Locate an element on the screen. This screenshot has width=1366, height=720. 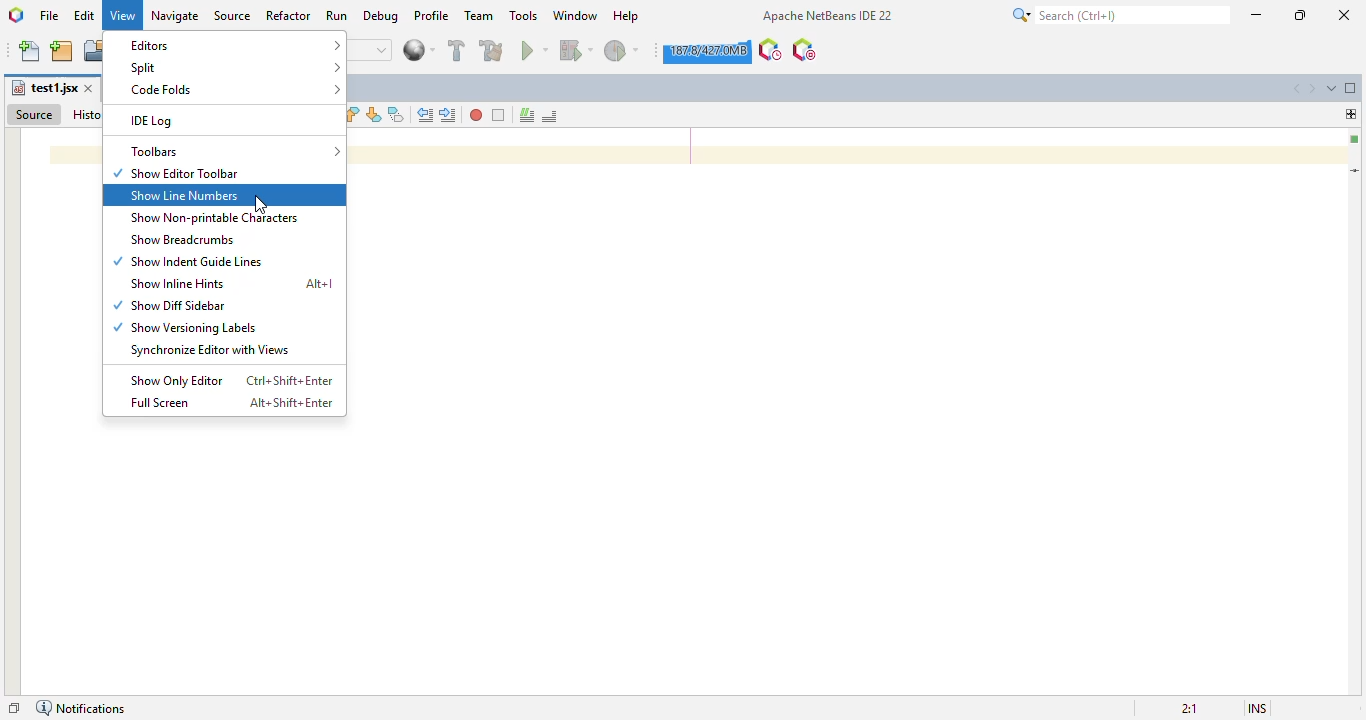
profile is located at coordinates (432, 14).